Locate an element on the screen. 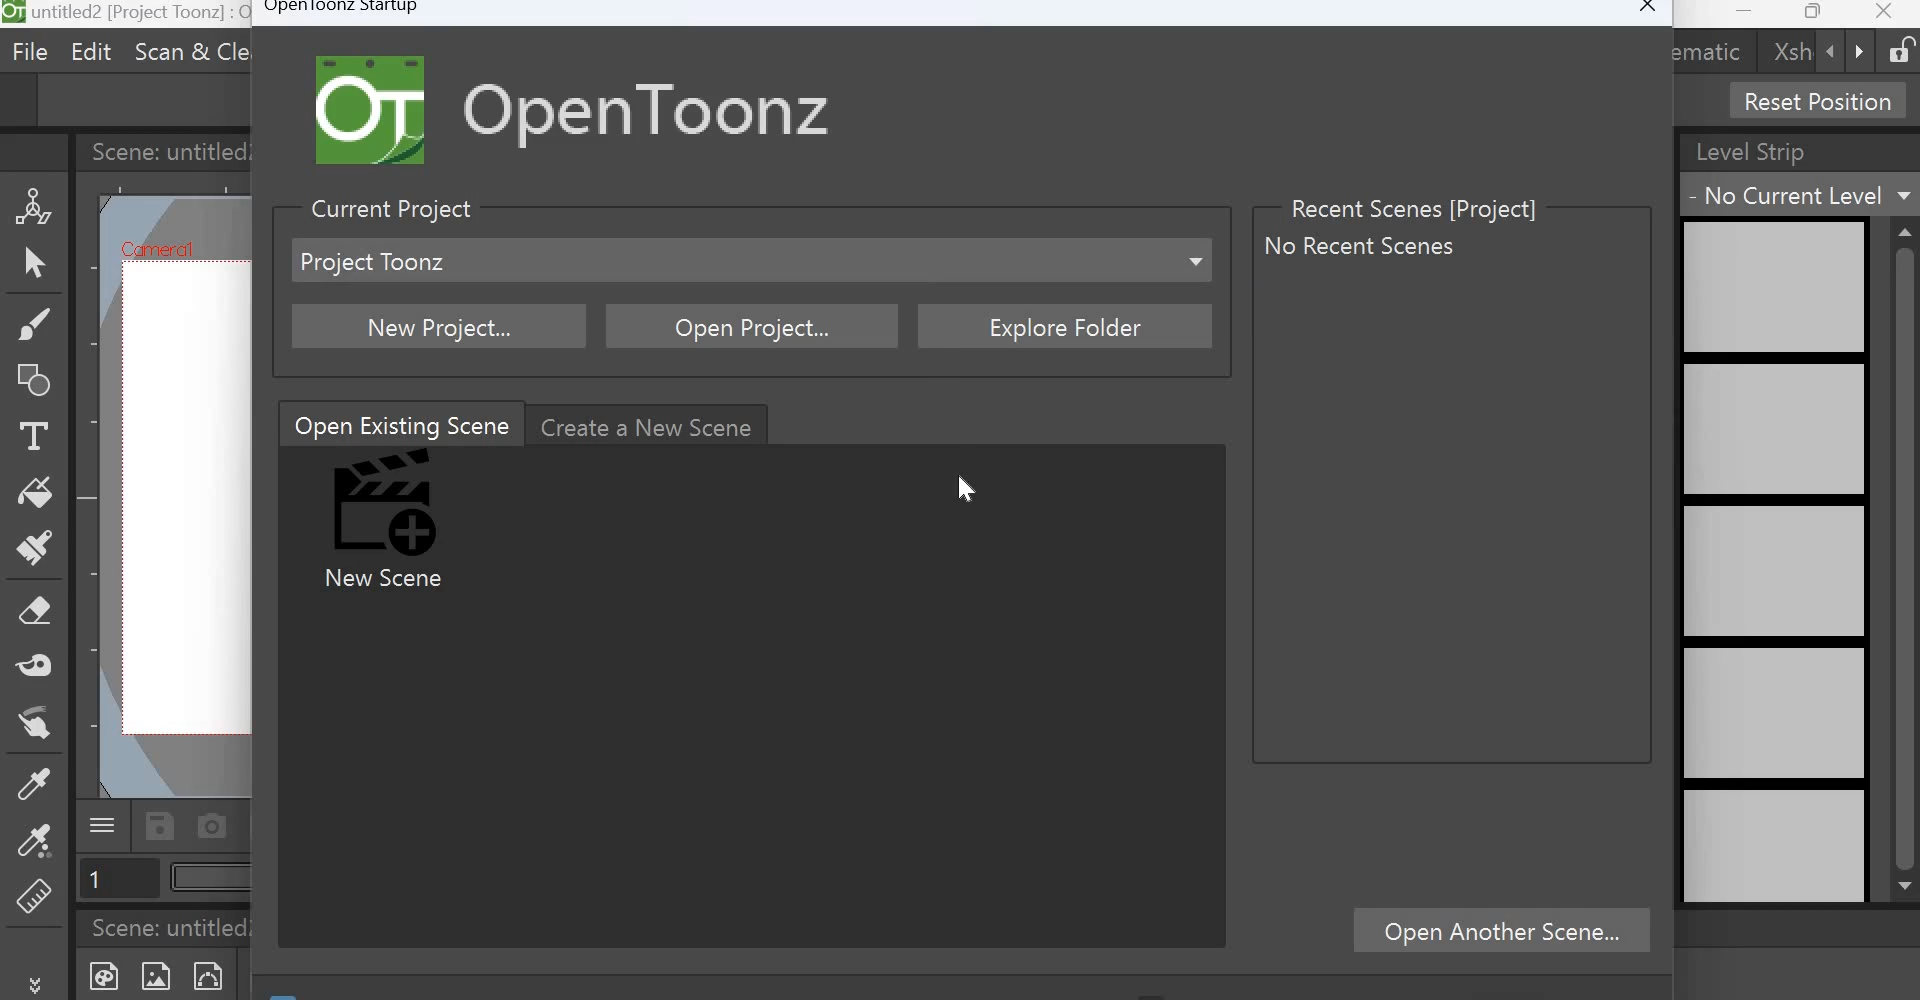  Tape tool is located at coordinates (39, 664).